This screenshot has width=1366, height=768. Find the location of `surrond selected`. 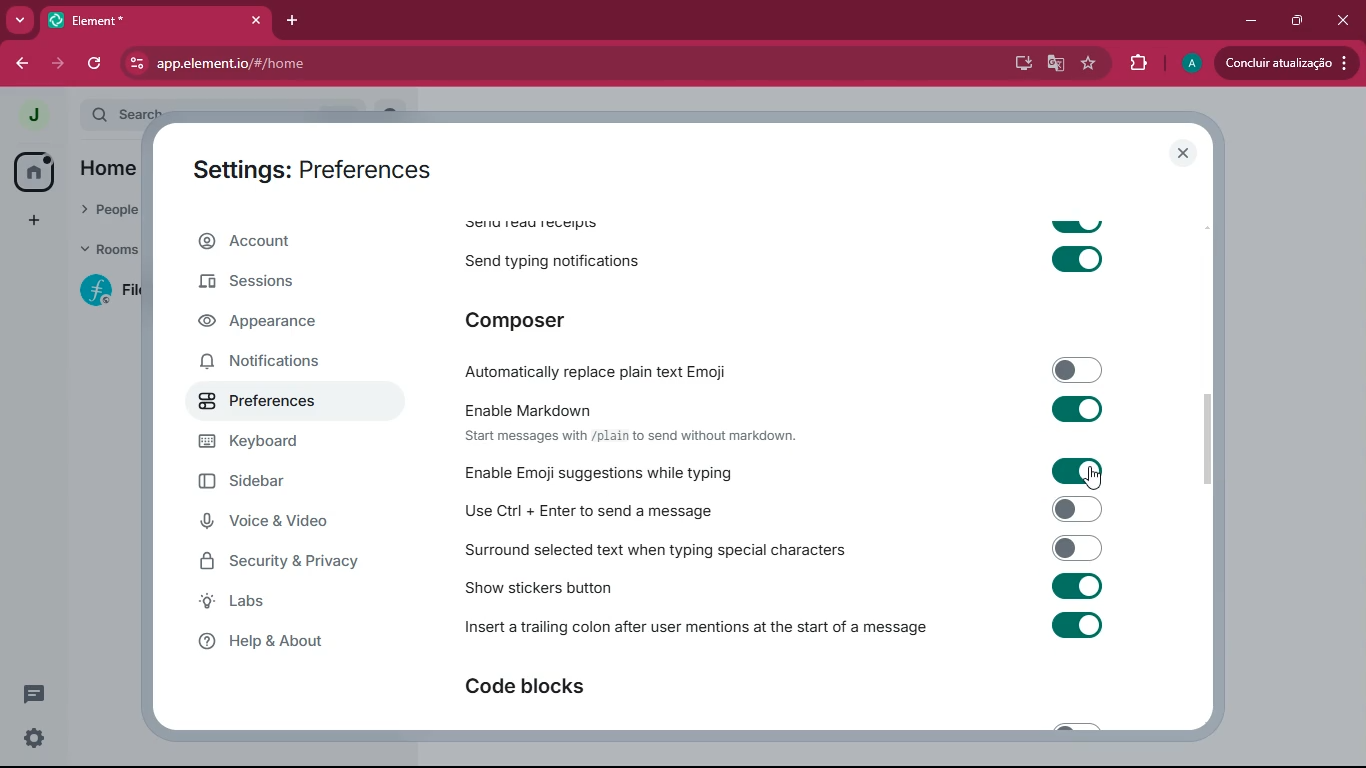

surrond selected is located at coordinates (793, 549).